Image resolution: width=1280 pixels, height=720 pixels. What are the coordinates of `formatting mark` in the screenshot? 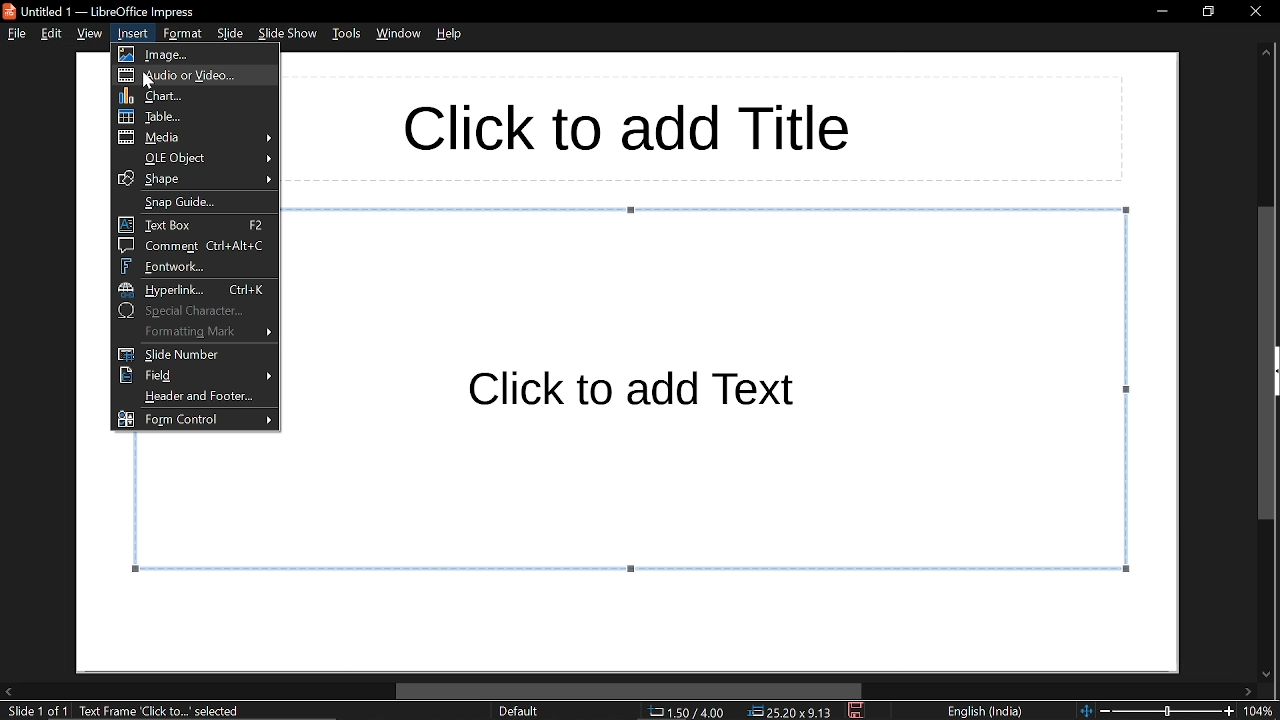 It's located at (194, 330).